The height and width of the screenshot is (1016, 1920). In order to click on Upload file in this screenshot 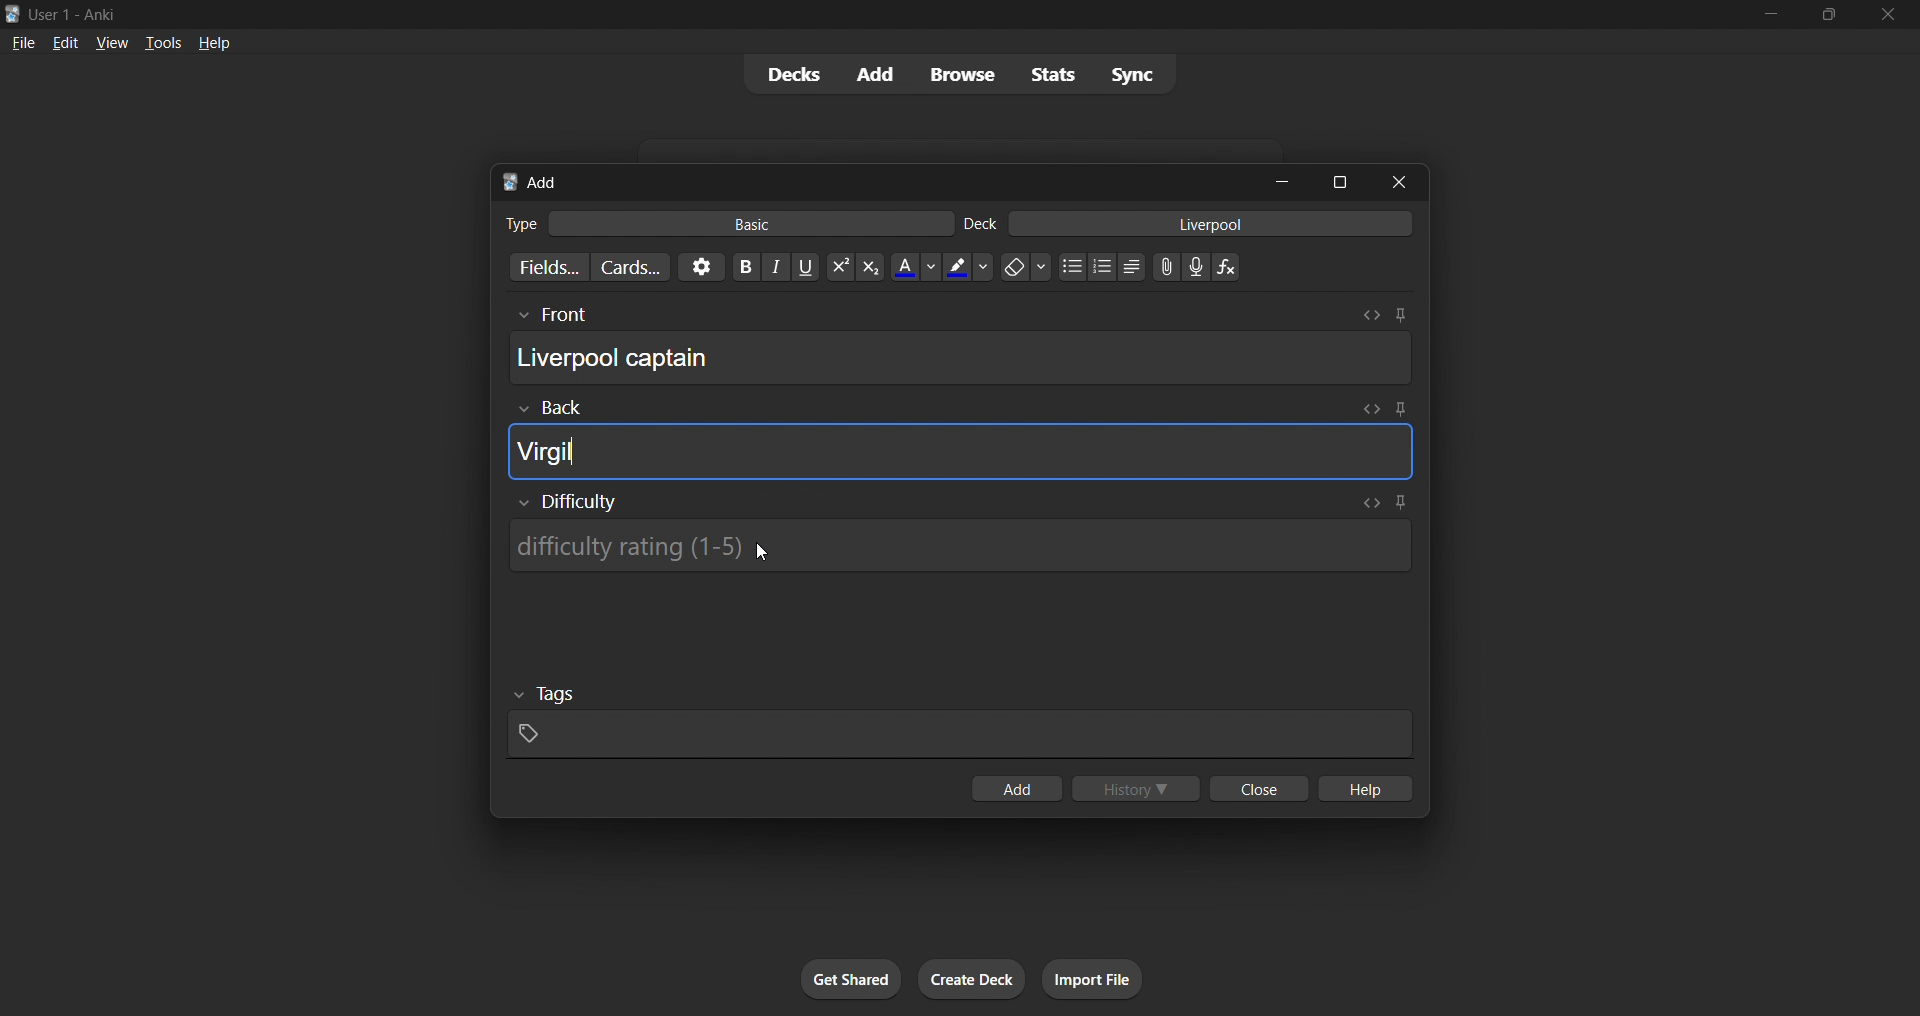, I will do `click(1167, 267)`.